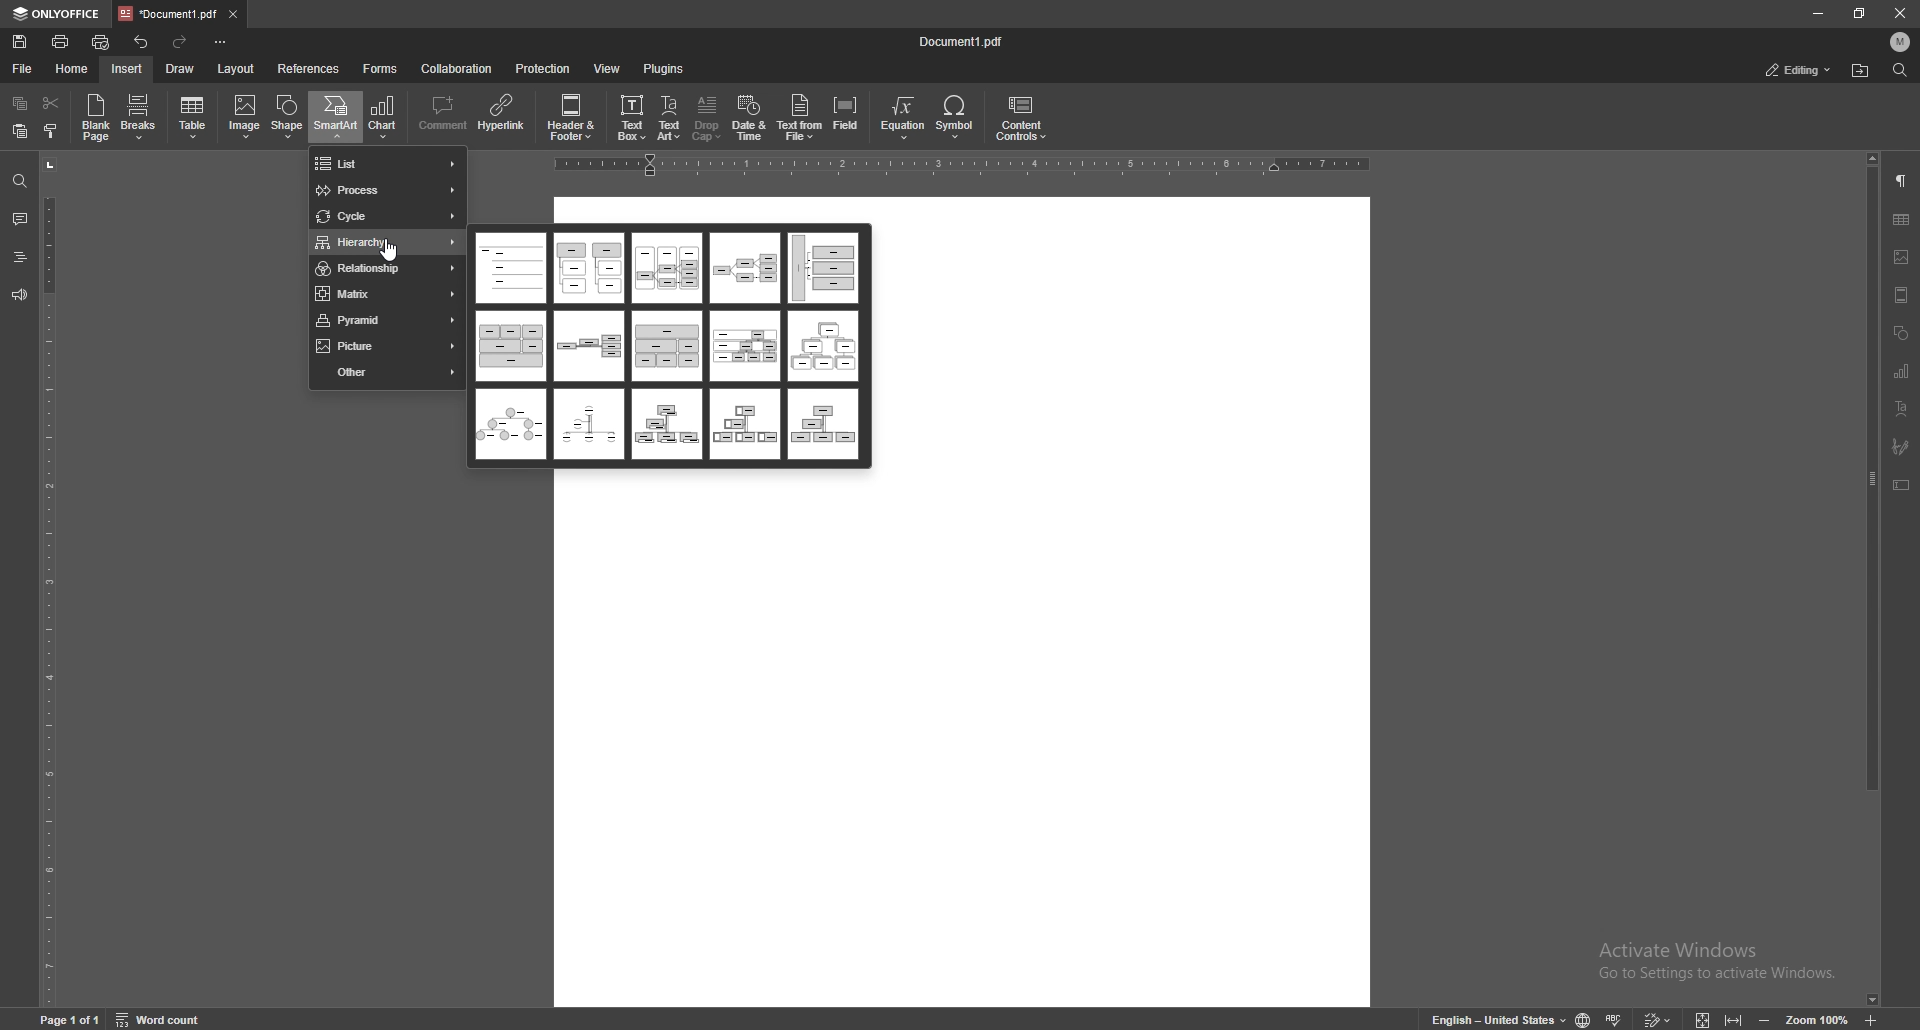 The height and width of the screenshot is (1030, 1920). I want to click on tab, so click(167, 14).